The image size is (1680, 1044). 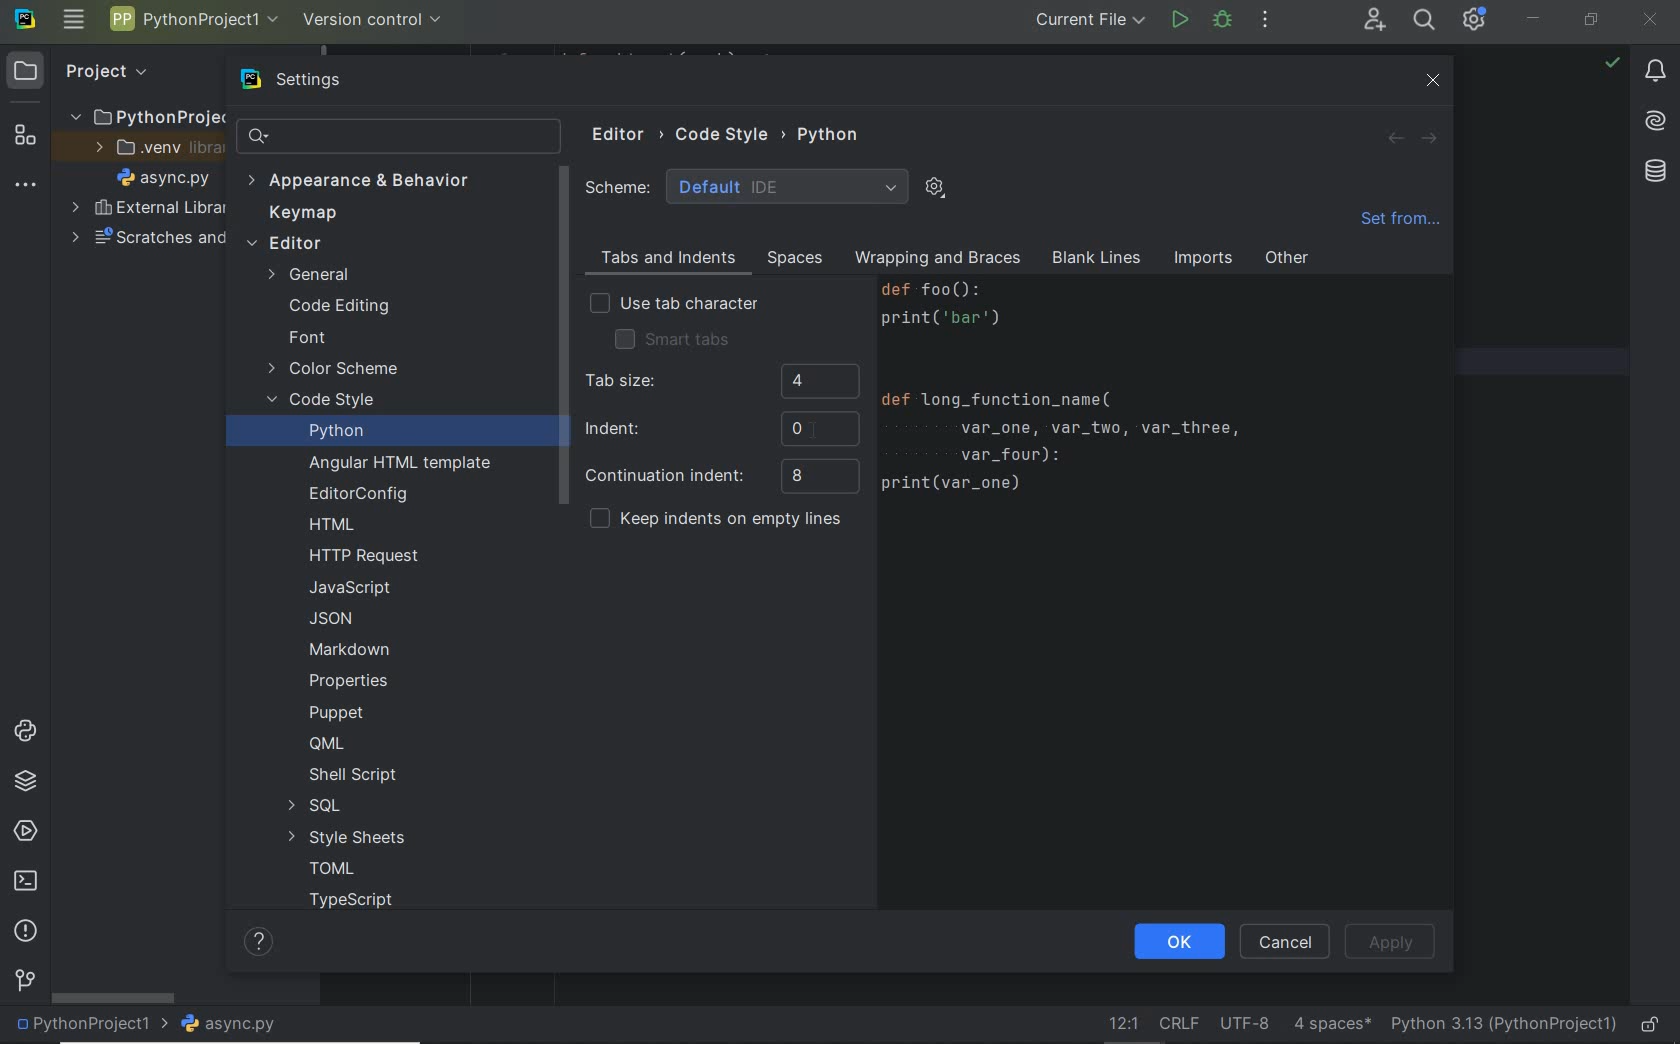 What do you see at coordinates (29, 733) in the screenshot?
I see `python console` at bounding box center [29, 733].